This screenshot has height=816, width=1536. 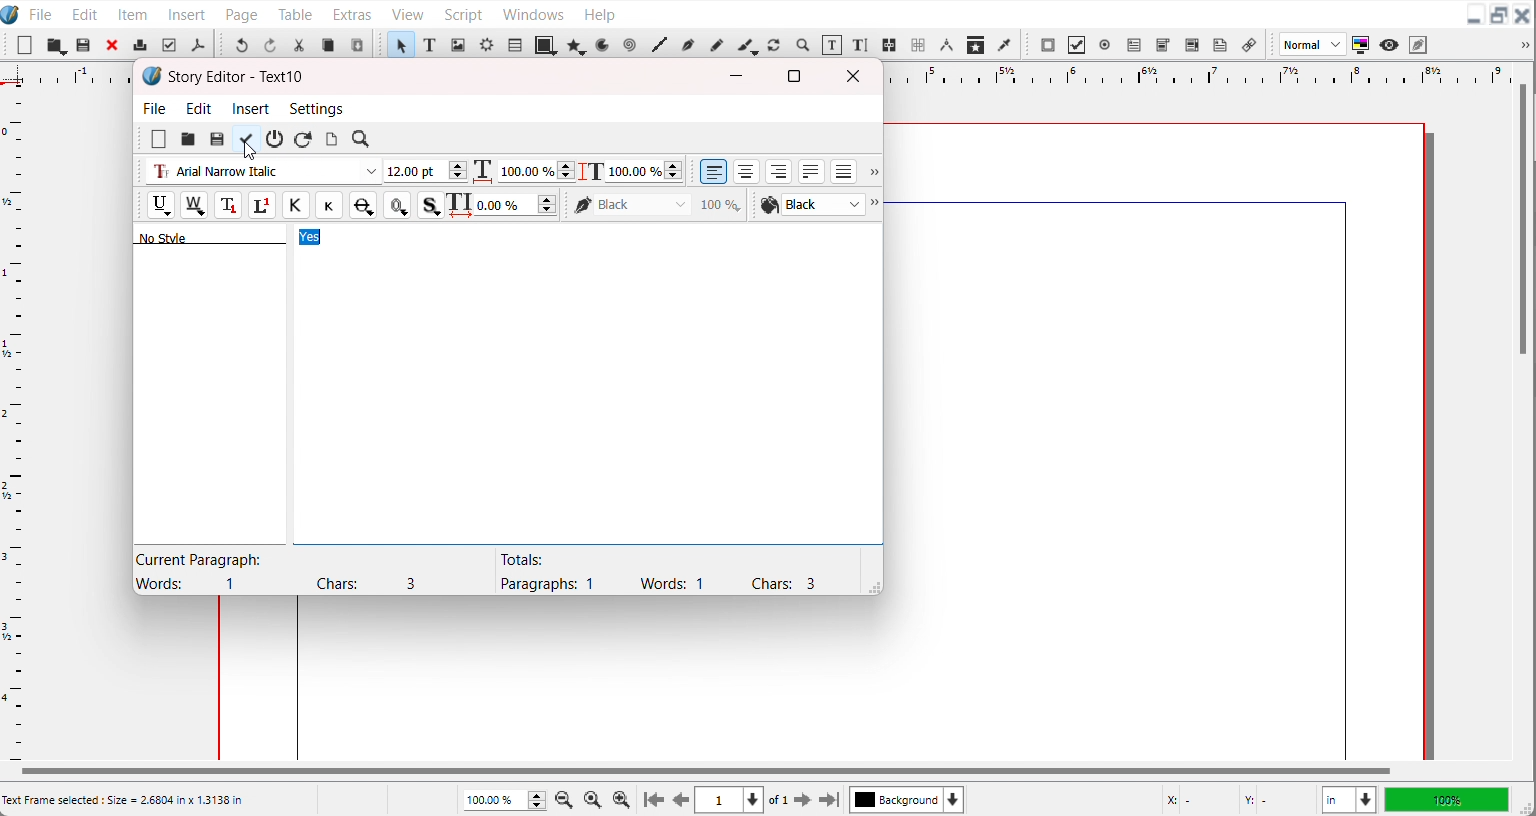 I want to click on Go to first page, so click(x=654, y=799).